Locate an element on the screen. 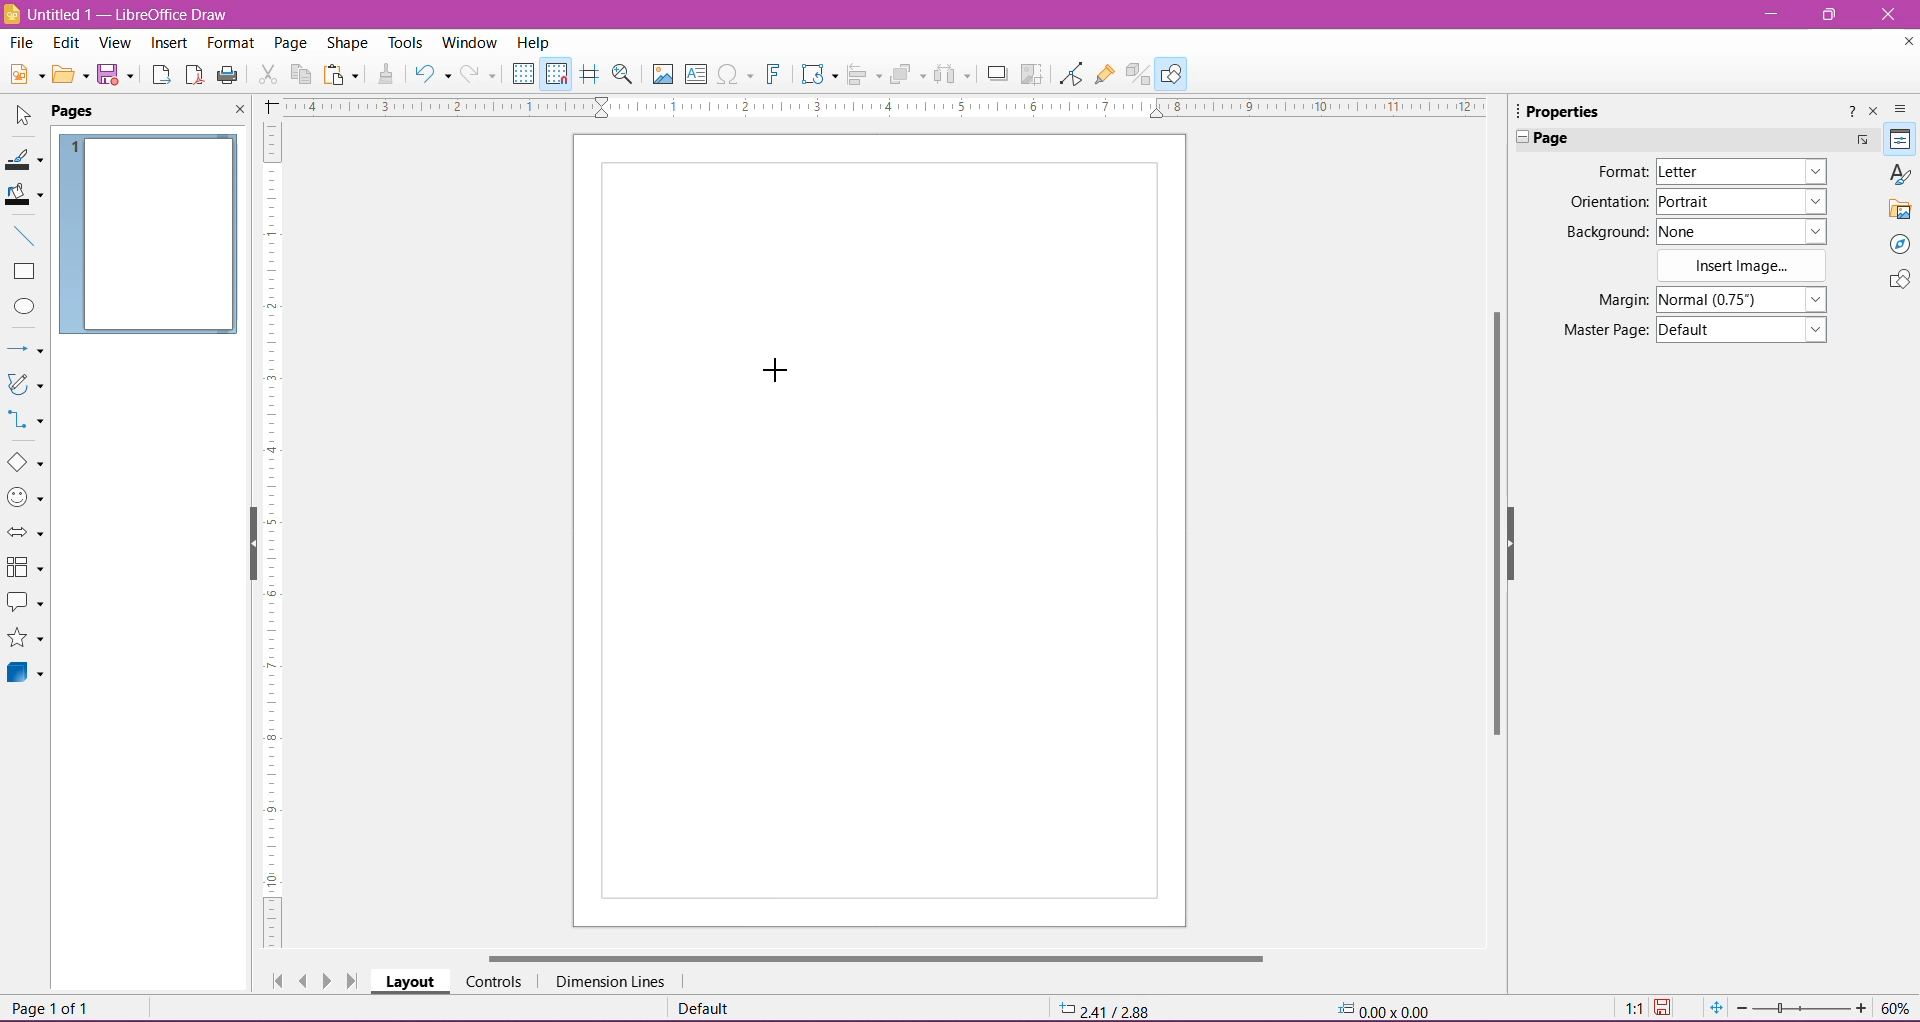 The image size is (1920, 1022). Select page orientation is located at coordinates (1745, 201).